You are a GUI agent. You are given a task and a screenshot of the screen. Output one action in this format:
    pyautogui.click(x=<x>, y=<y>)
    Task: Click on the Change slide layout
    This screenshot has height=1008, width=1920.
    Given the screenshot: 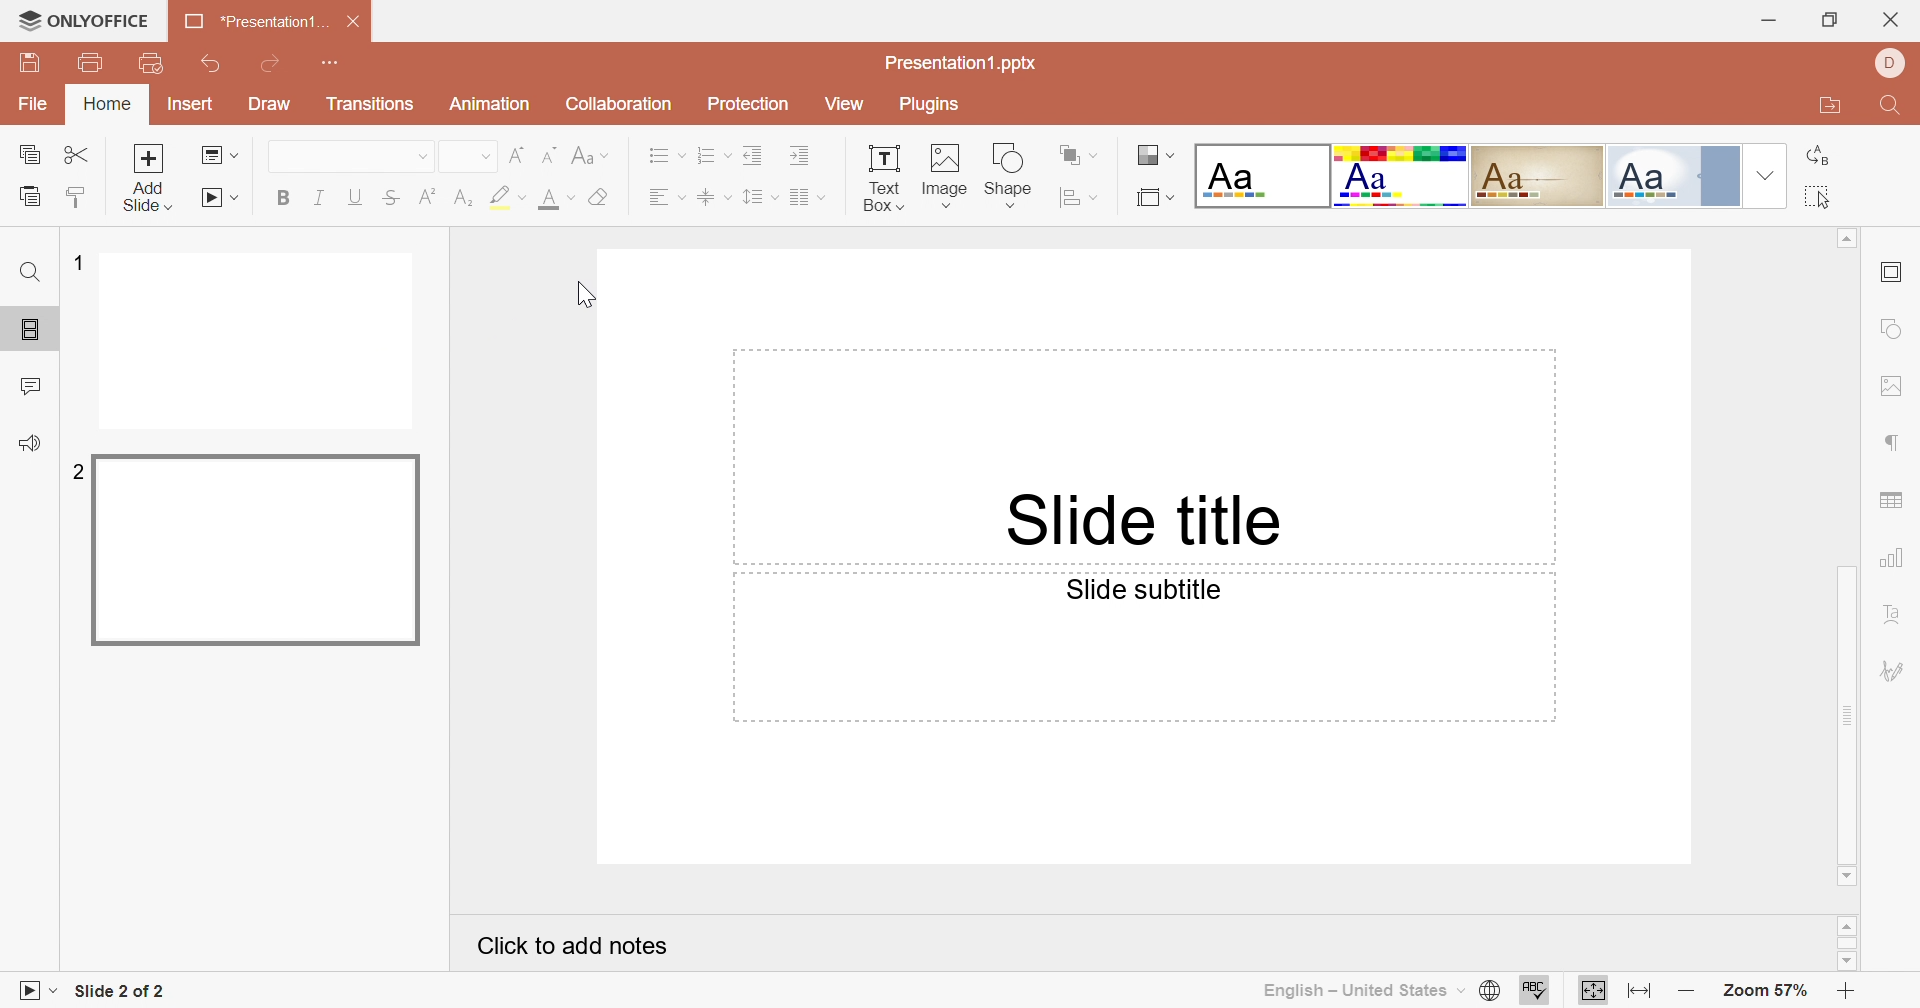 What is the action you would take?
    pyautogui.click(x=215, y=155)
    